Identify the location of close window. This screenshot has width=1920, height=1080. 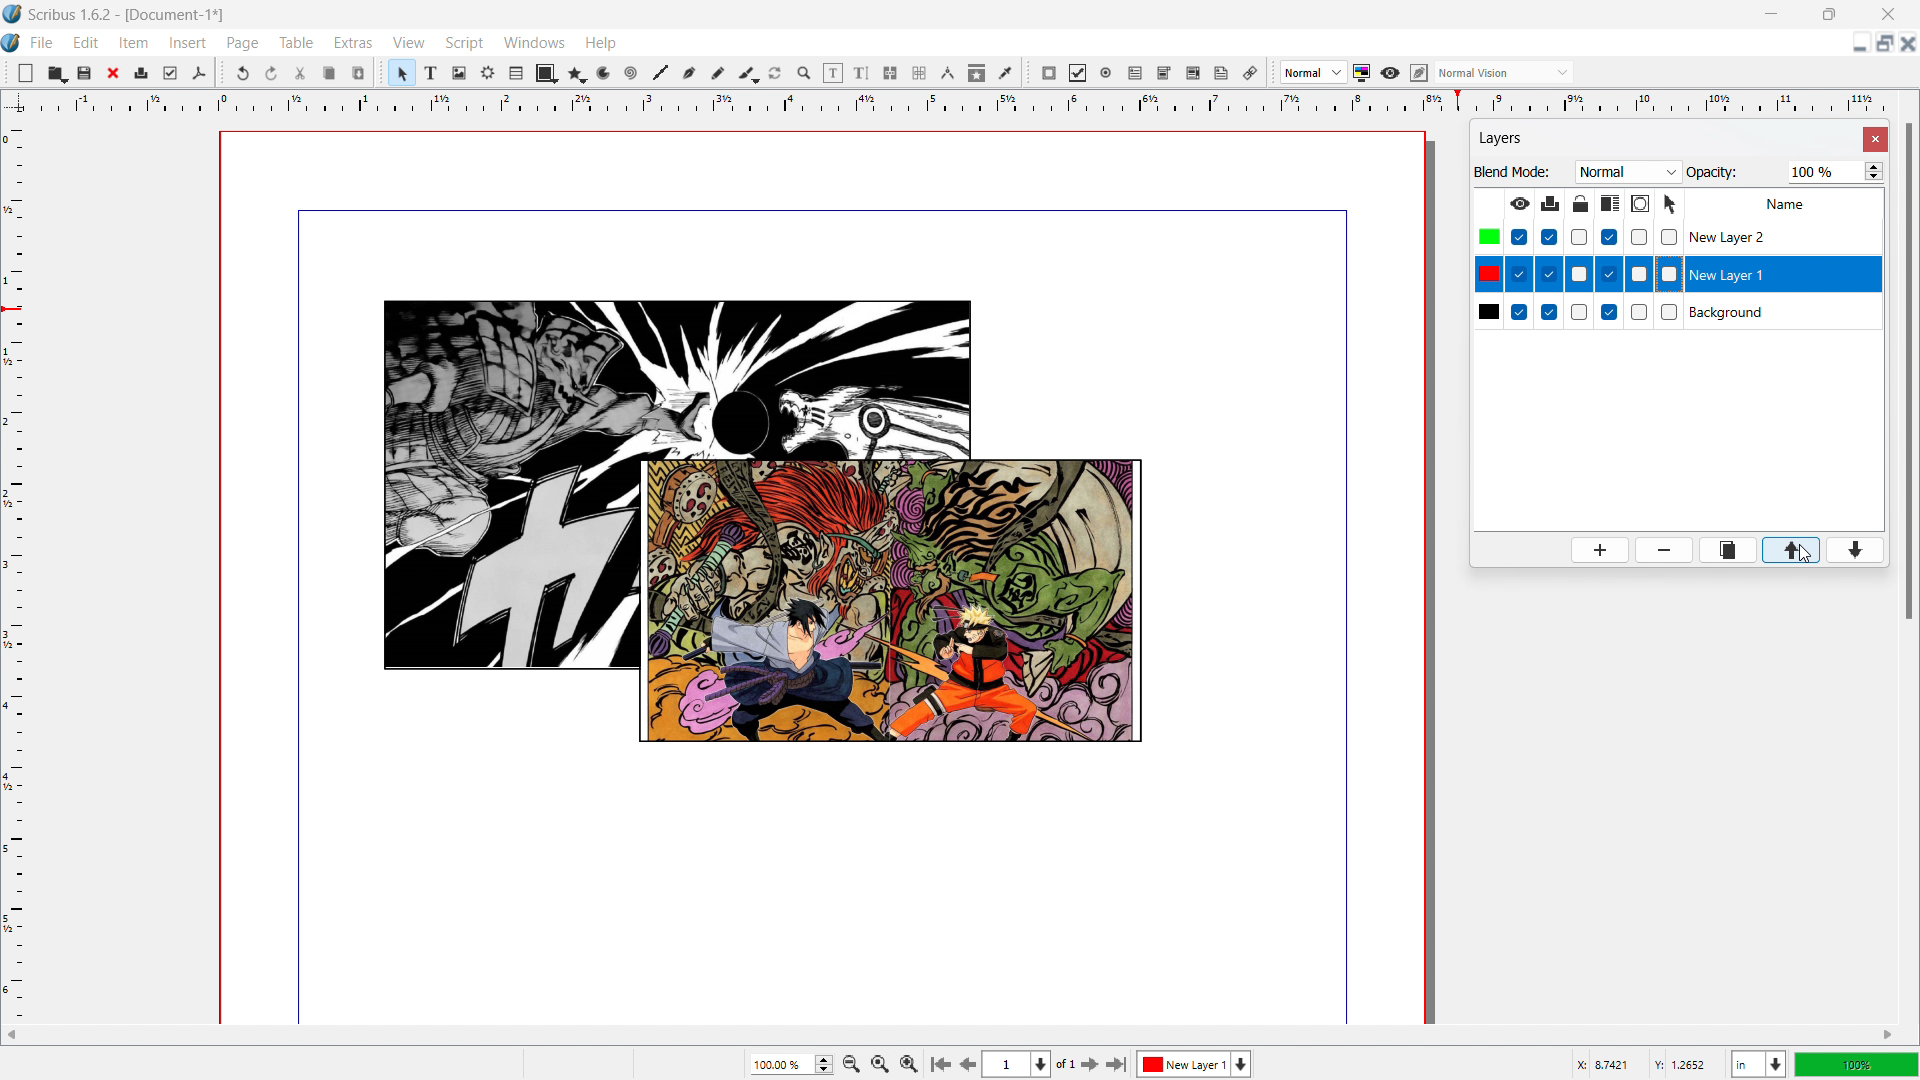
(1889, 14).